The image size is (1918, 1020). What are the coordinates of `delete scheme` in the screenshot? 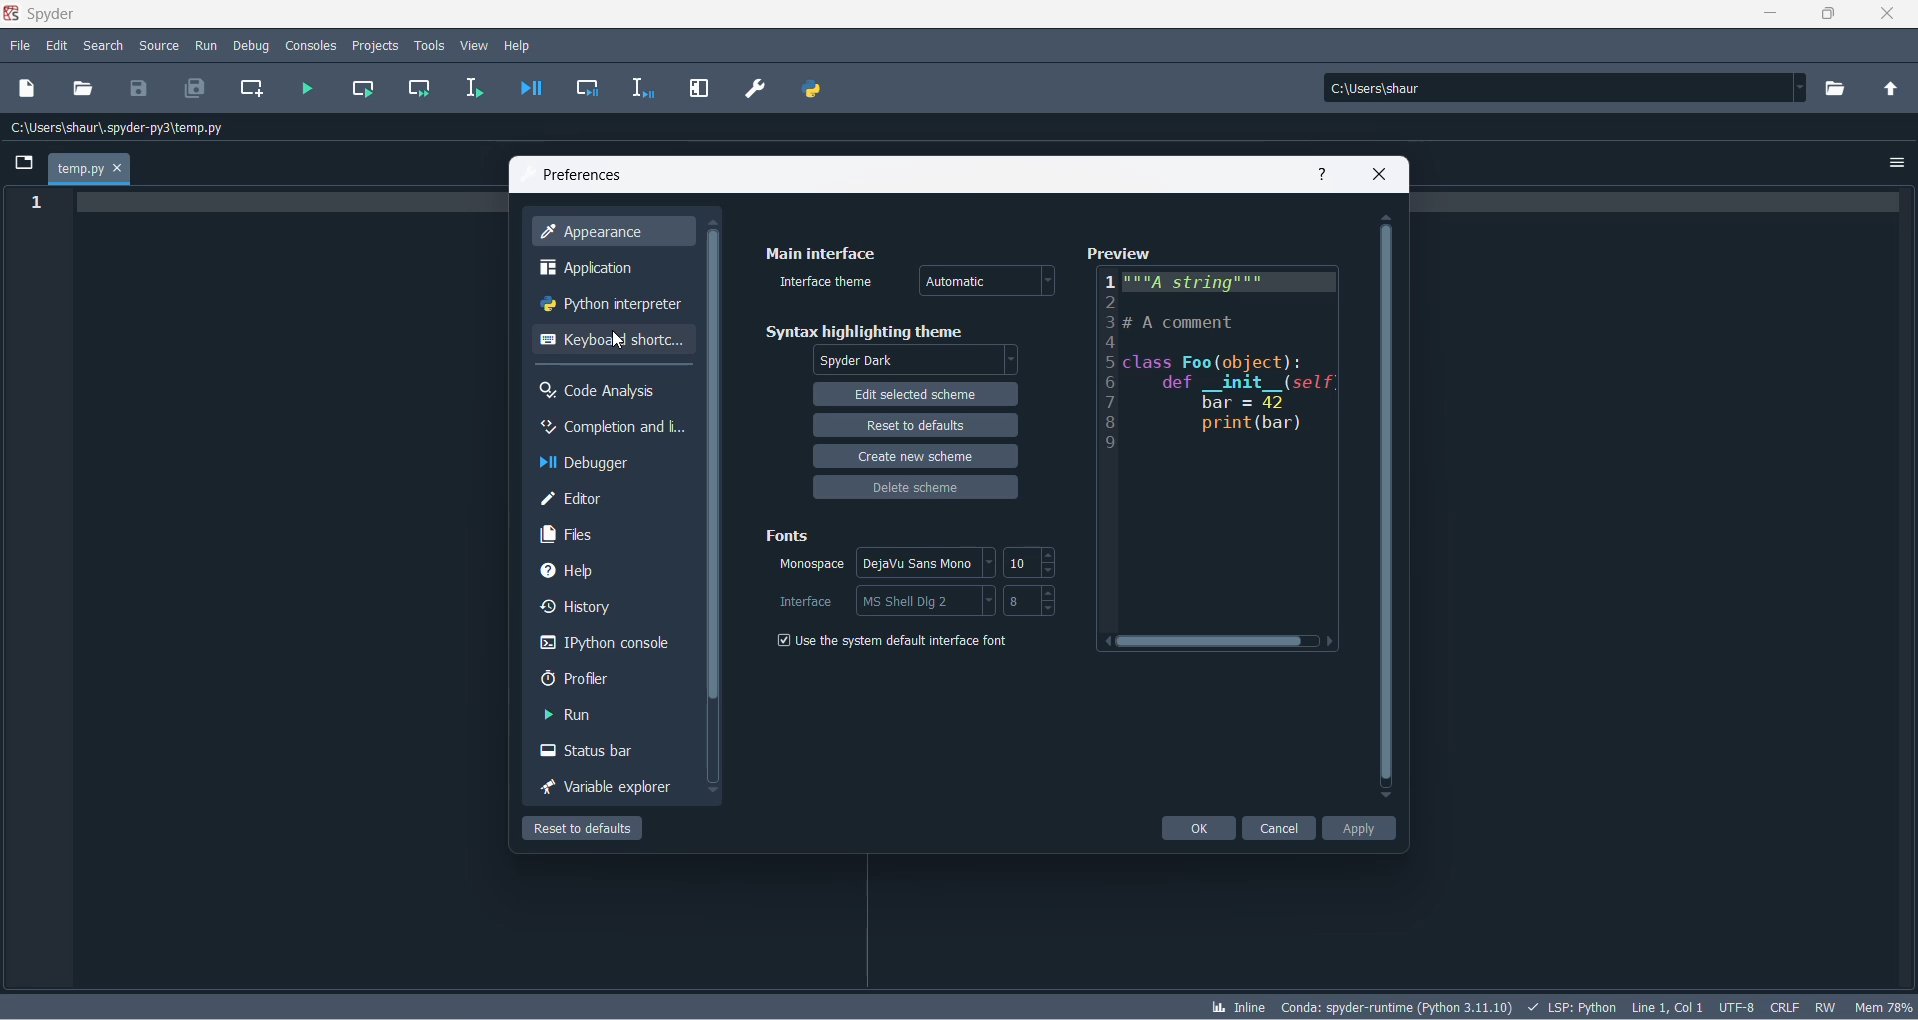 It's located at (913, 489).